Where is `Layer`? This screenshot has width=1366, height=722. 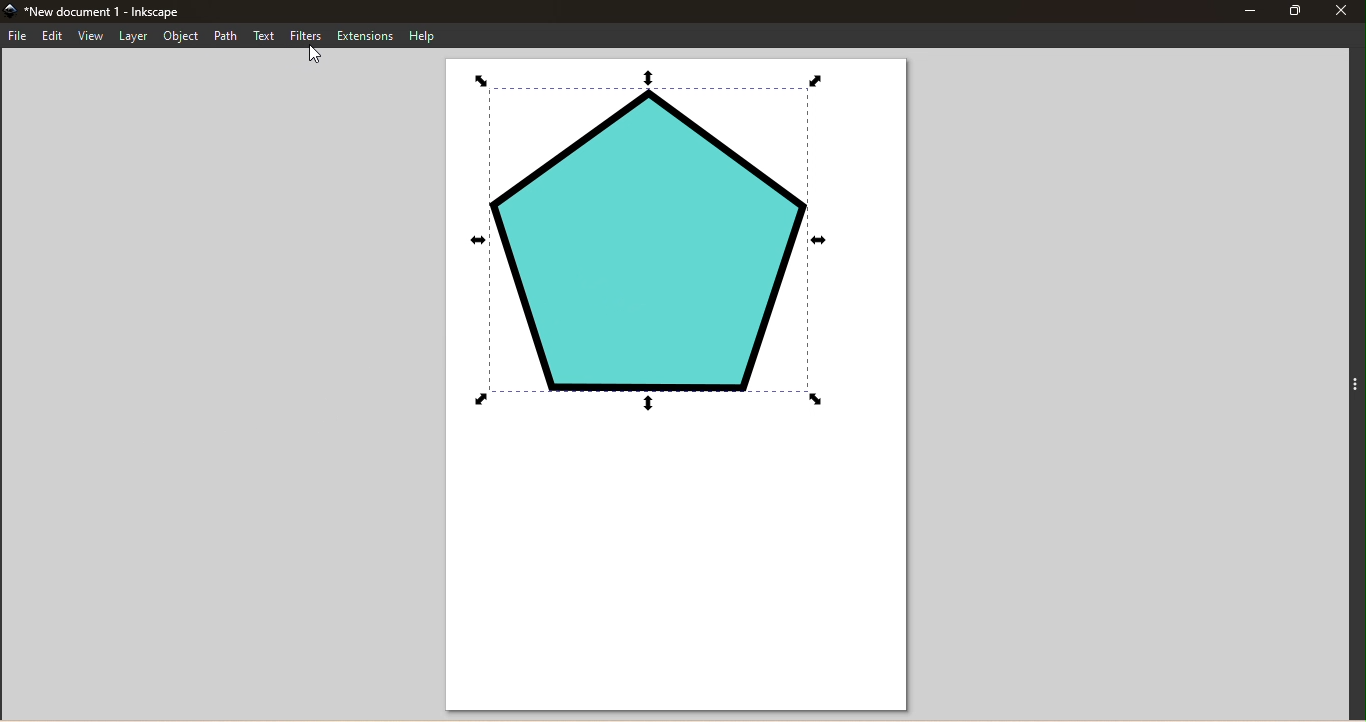 Layer is located at coordinates (133, 36).